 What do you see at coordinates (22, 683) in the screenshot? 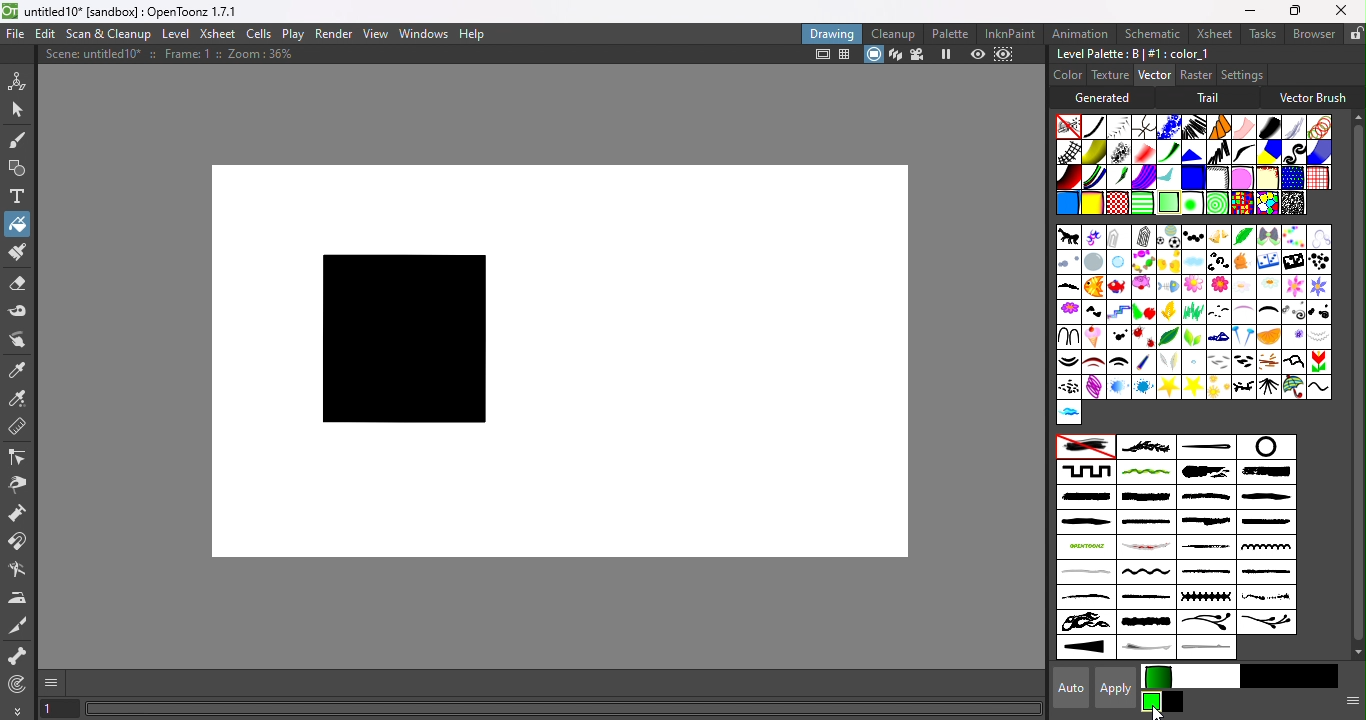
I see `Spiral tool` at bounding box center [22, 683].